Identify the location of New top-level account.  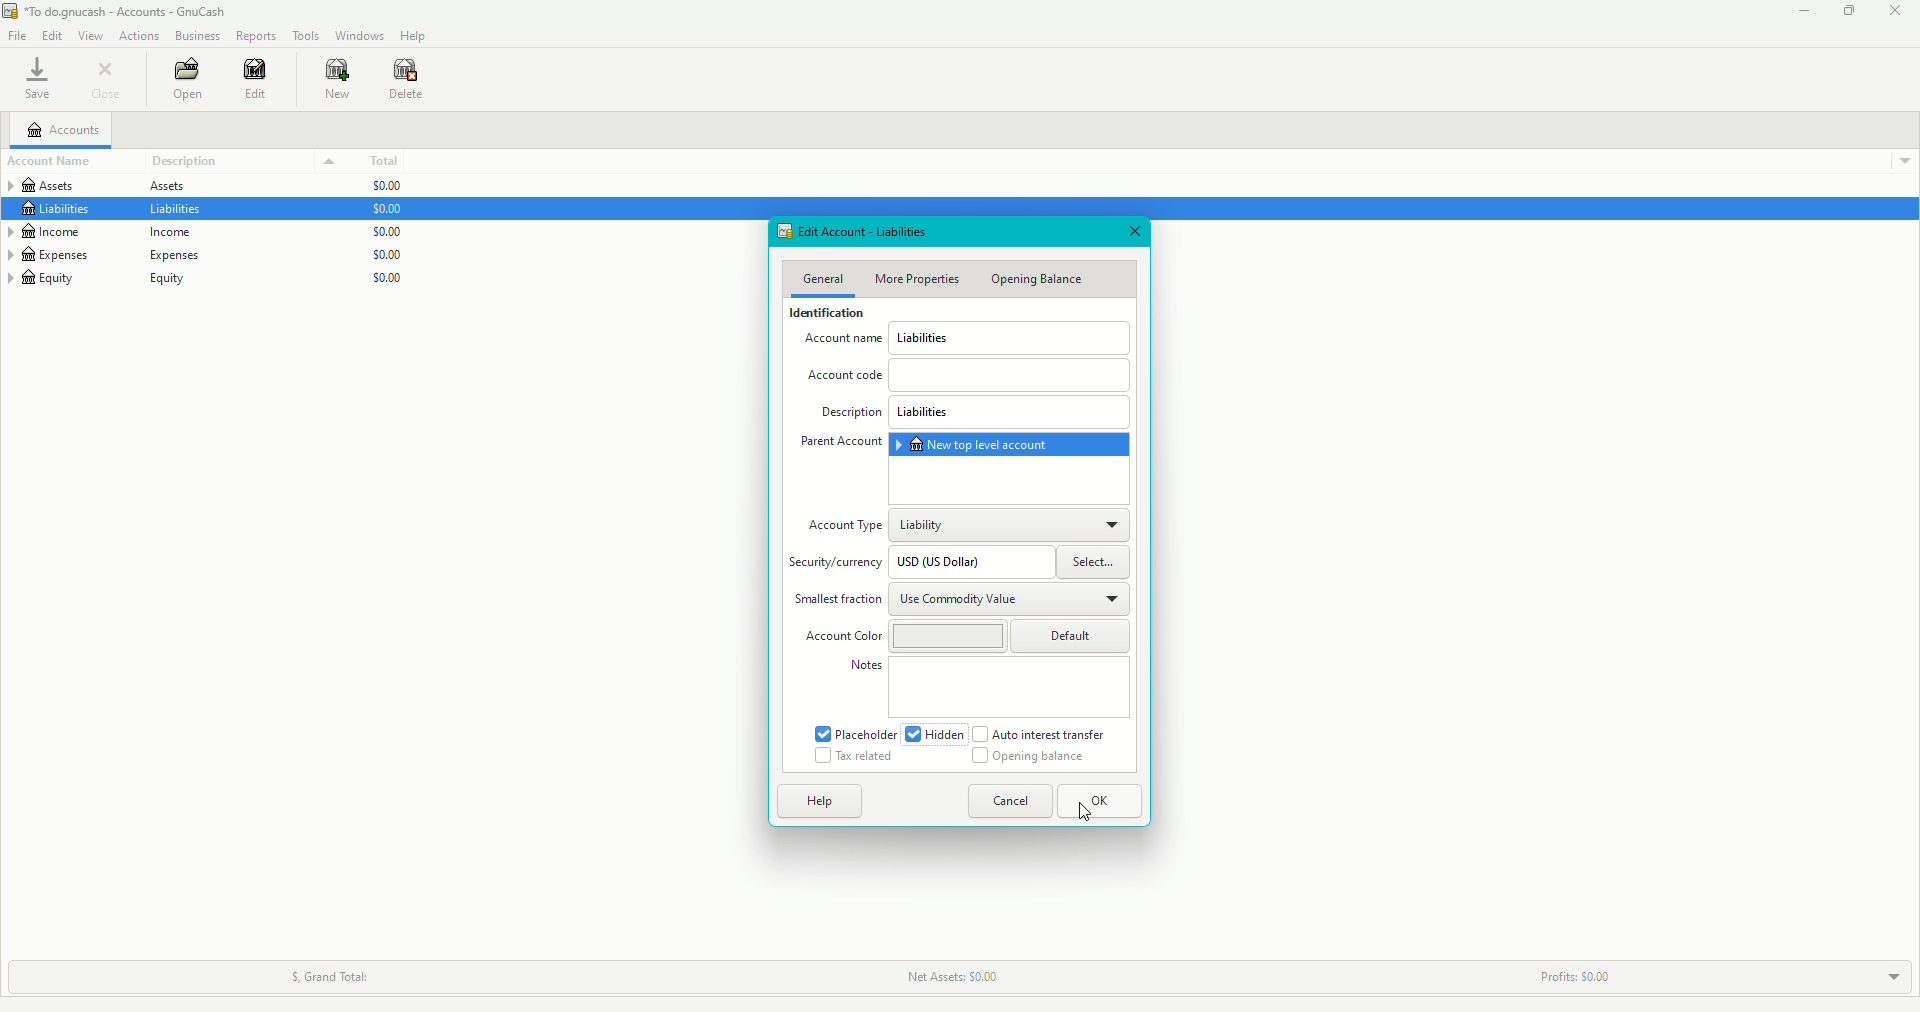
(1008, 445).